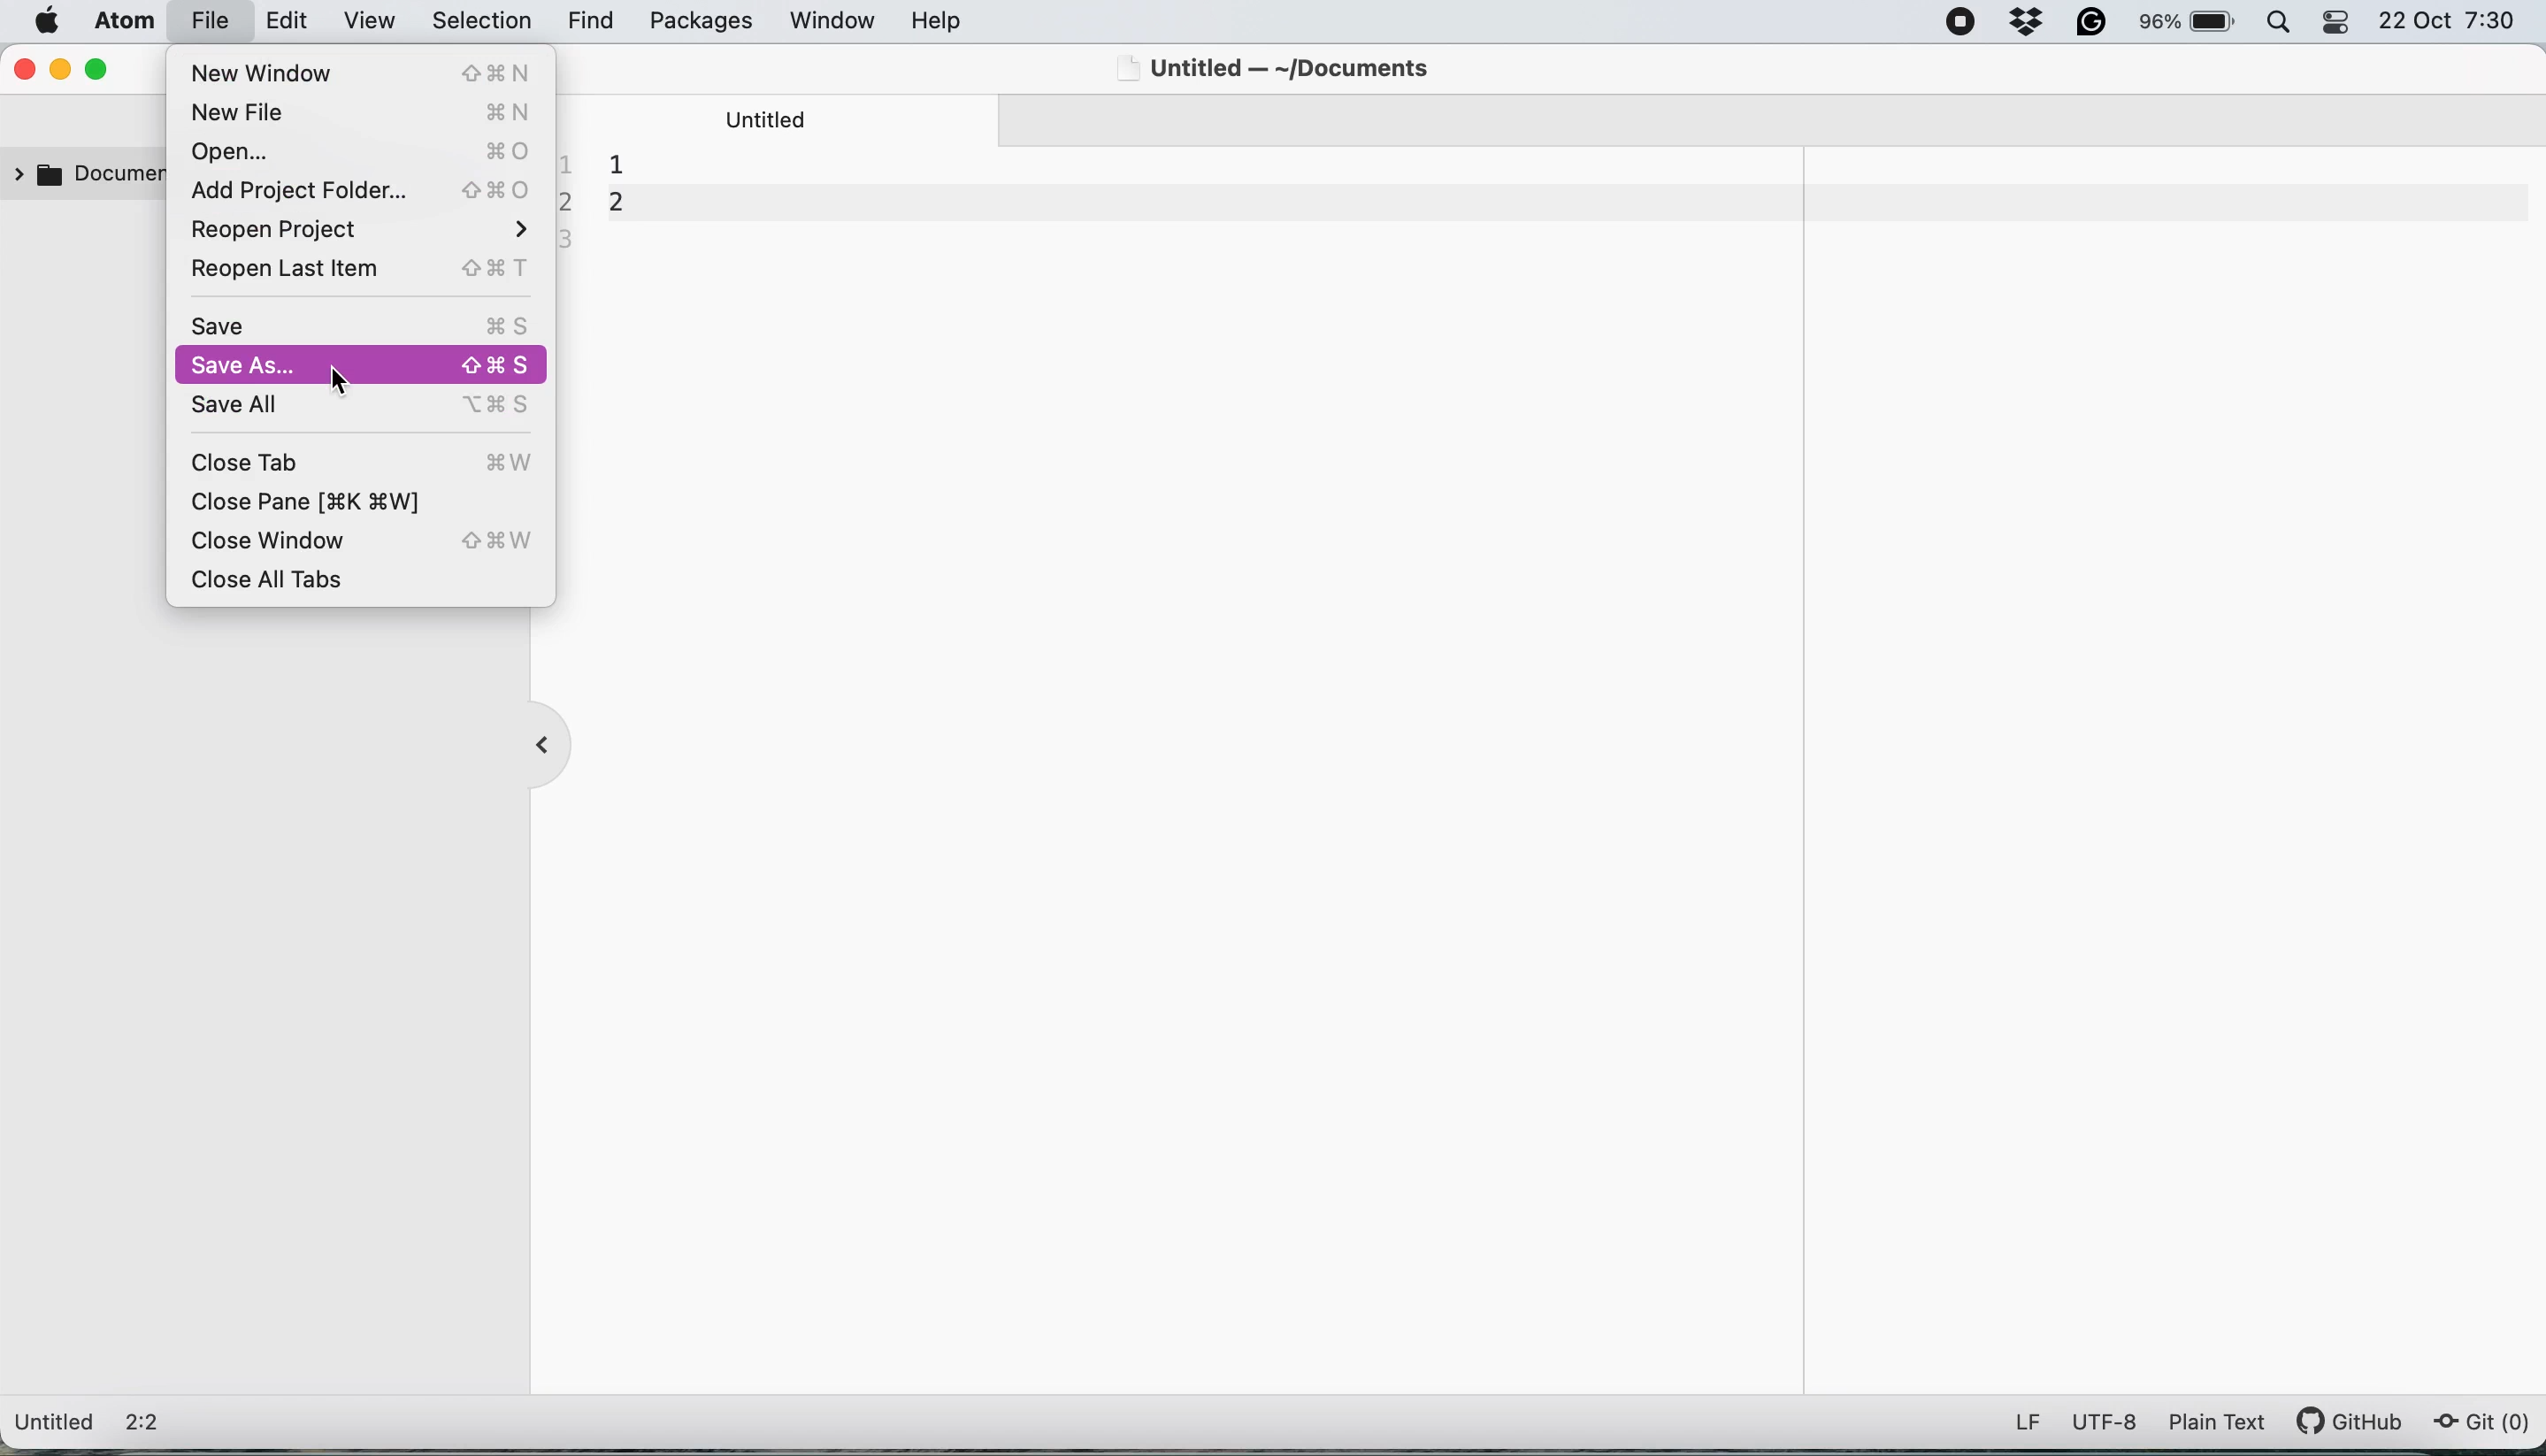  What do you see at coordinates (2214, 1427) in the screenshot?
I see `plain text` at bounding box center [2214, 1427].